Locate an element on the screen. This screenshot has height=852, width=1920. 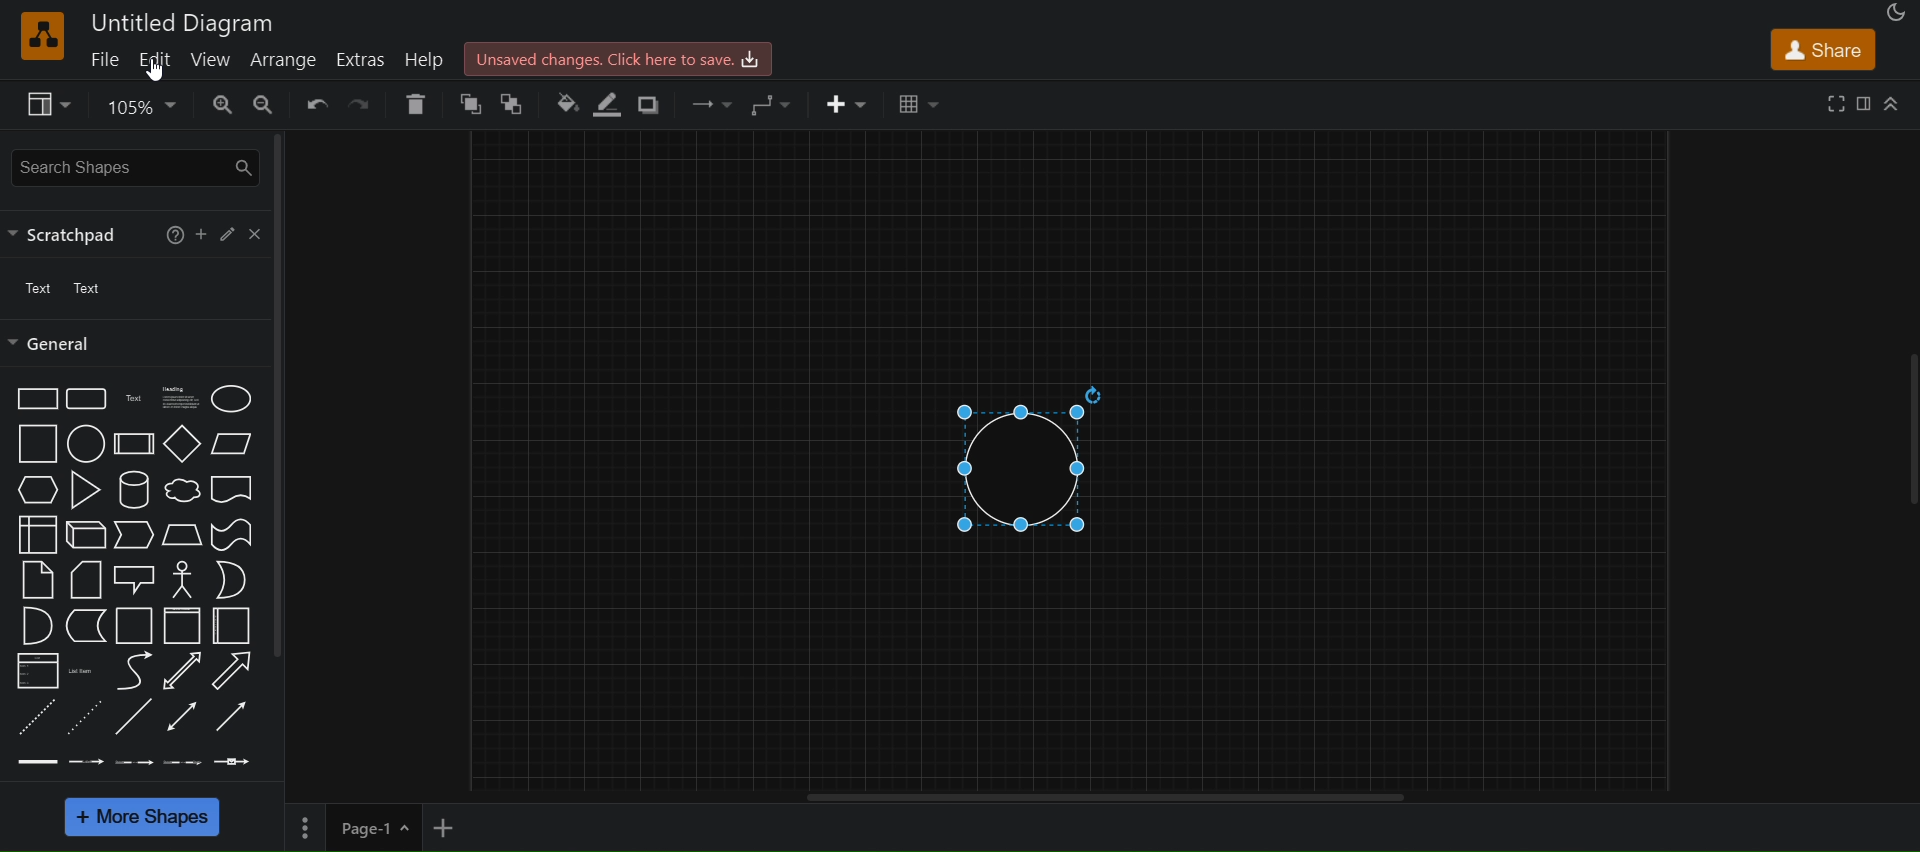
callout is located at coordinates (133, 579).